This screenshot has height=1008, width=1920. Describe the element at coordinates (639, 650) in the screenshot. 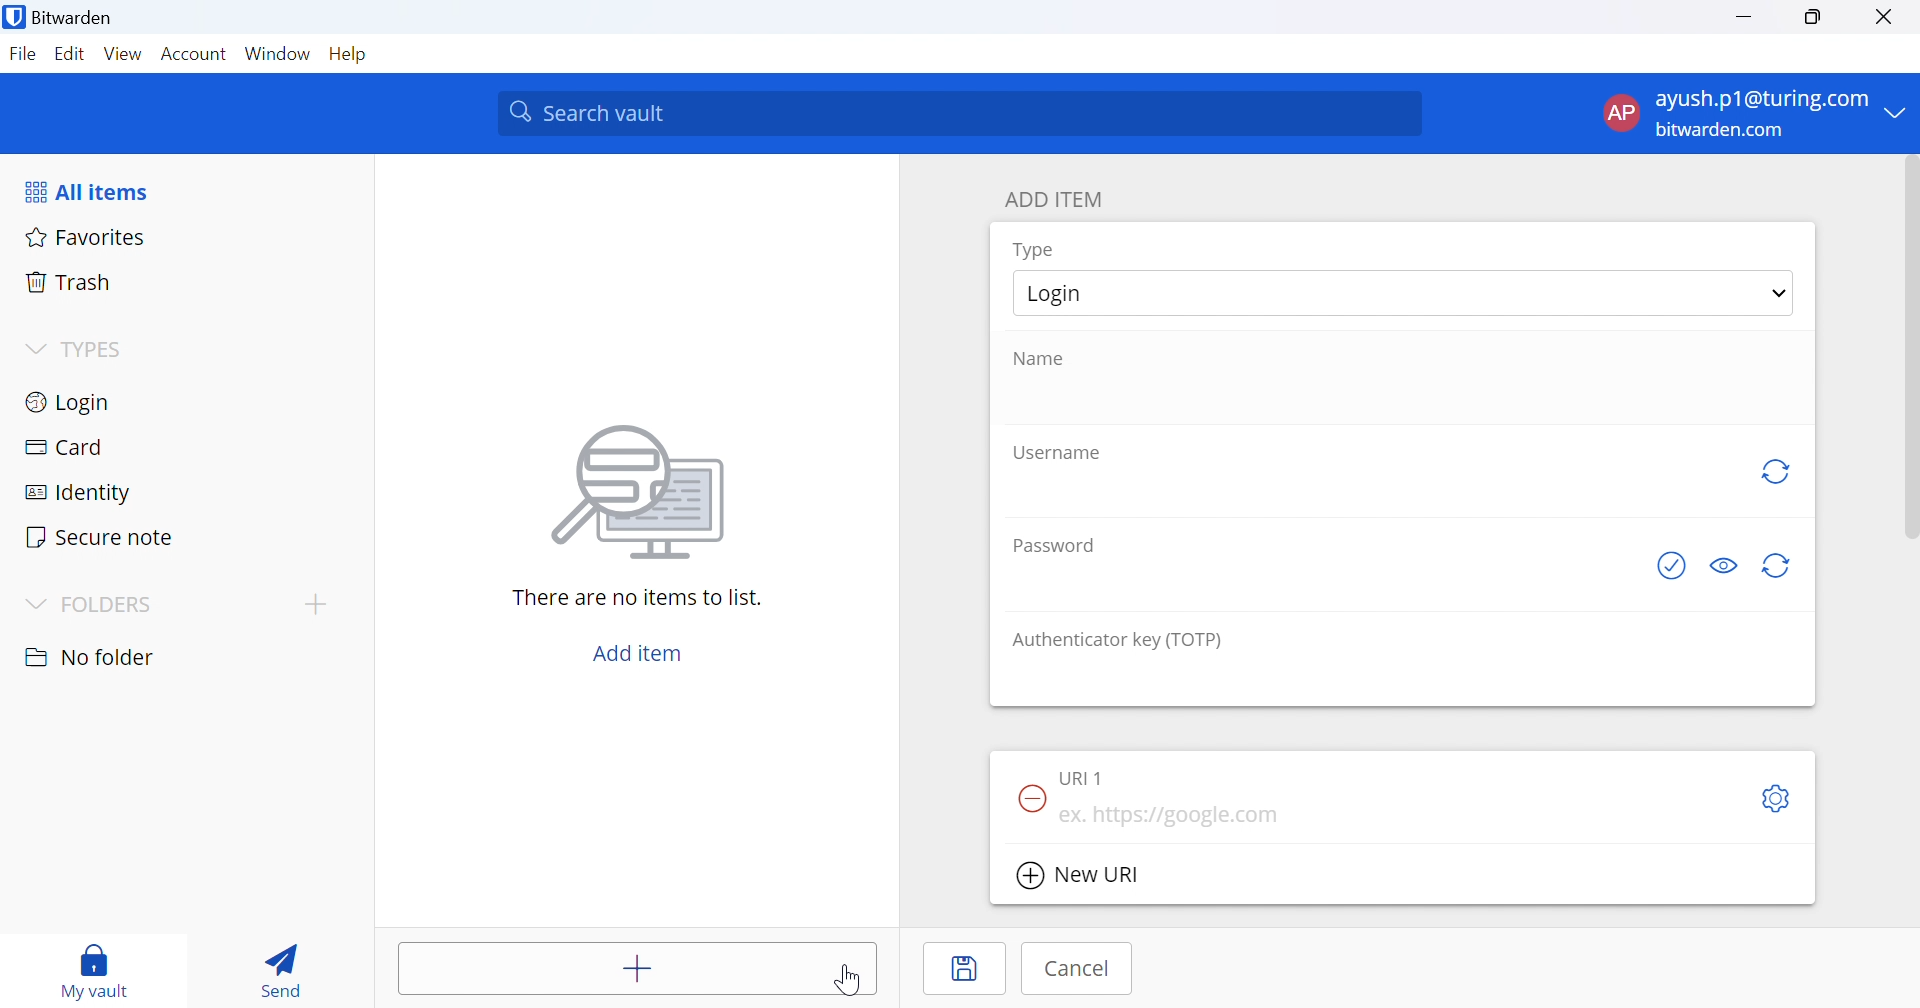

I see `Add item` at that location.